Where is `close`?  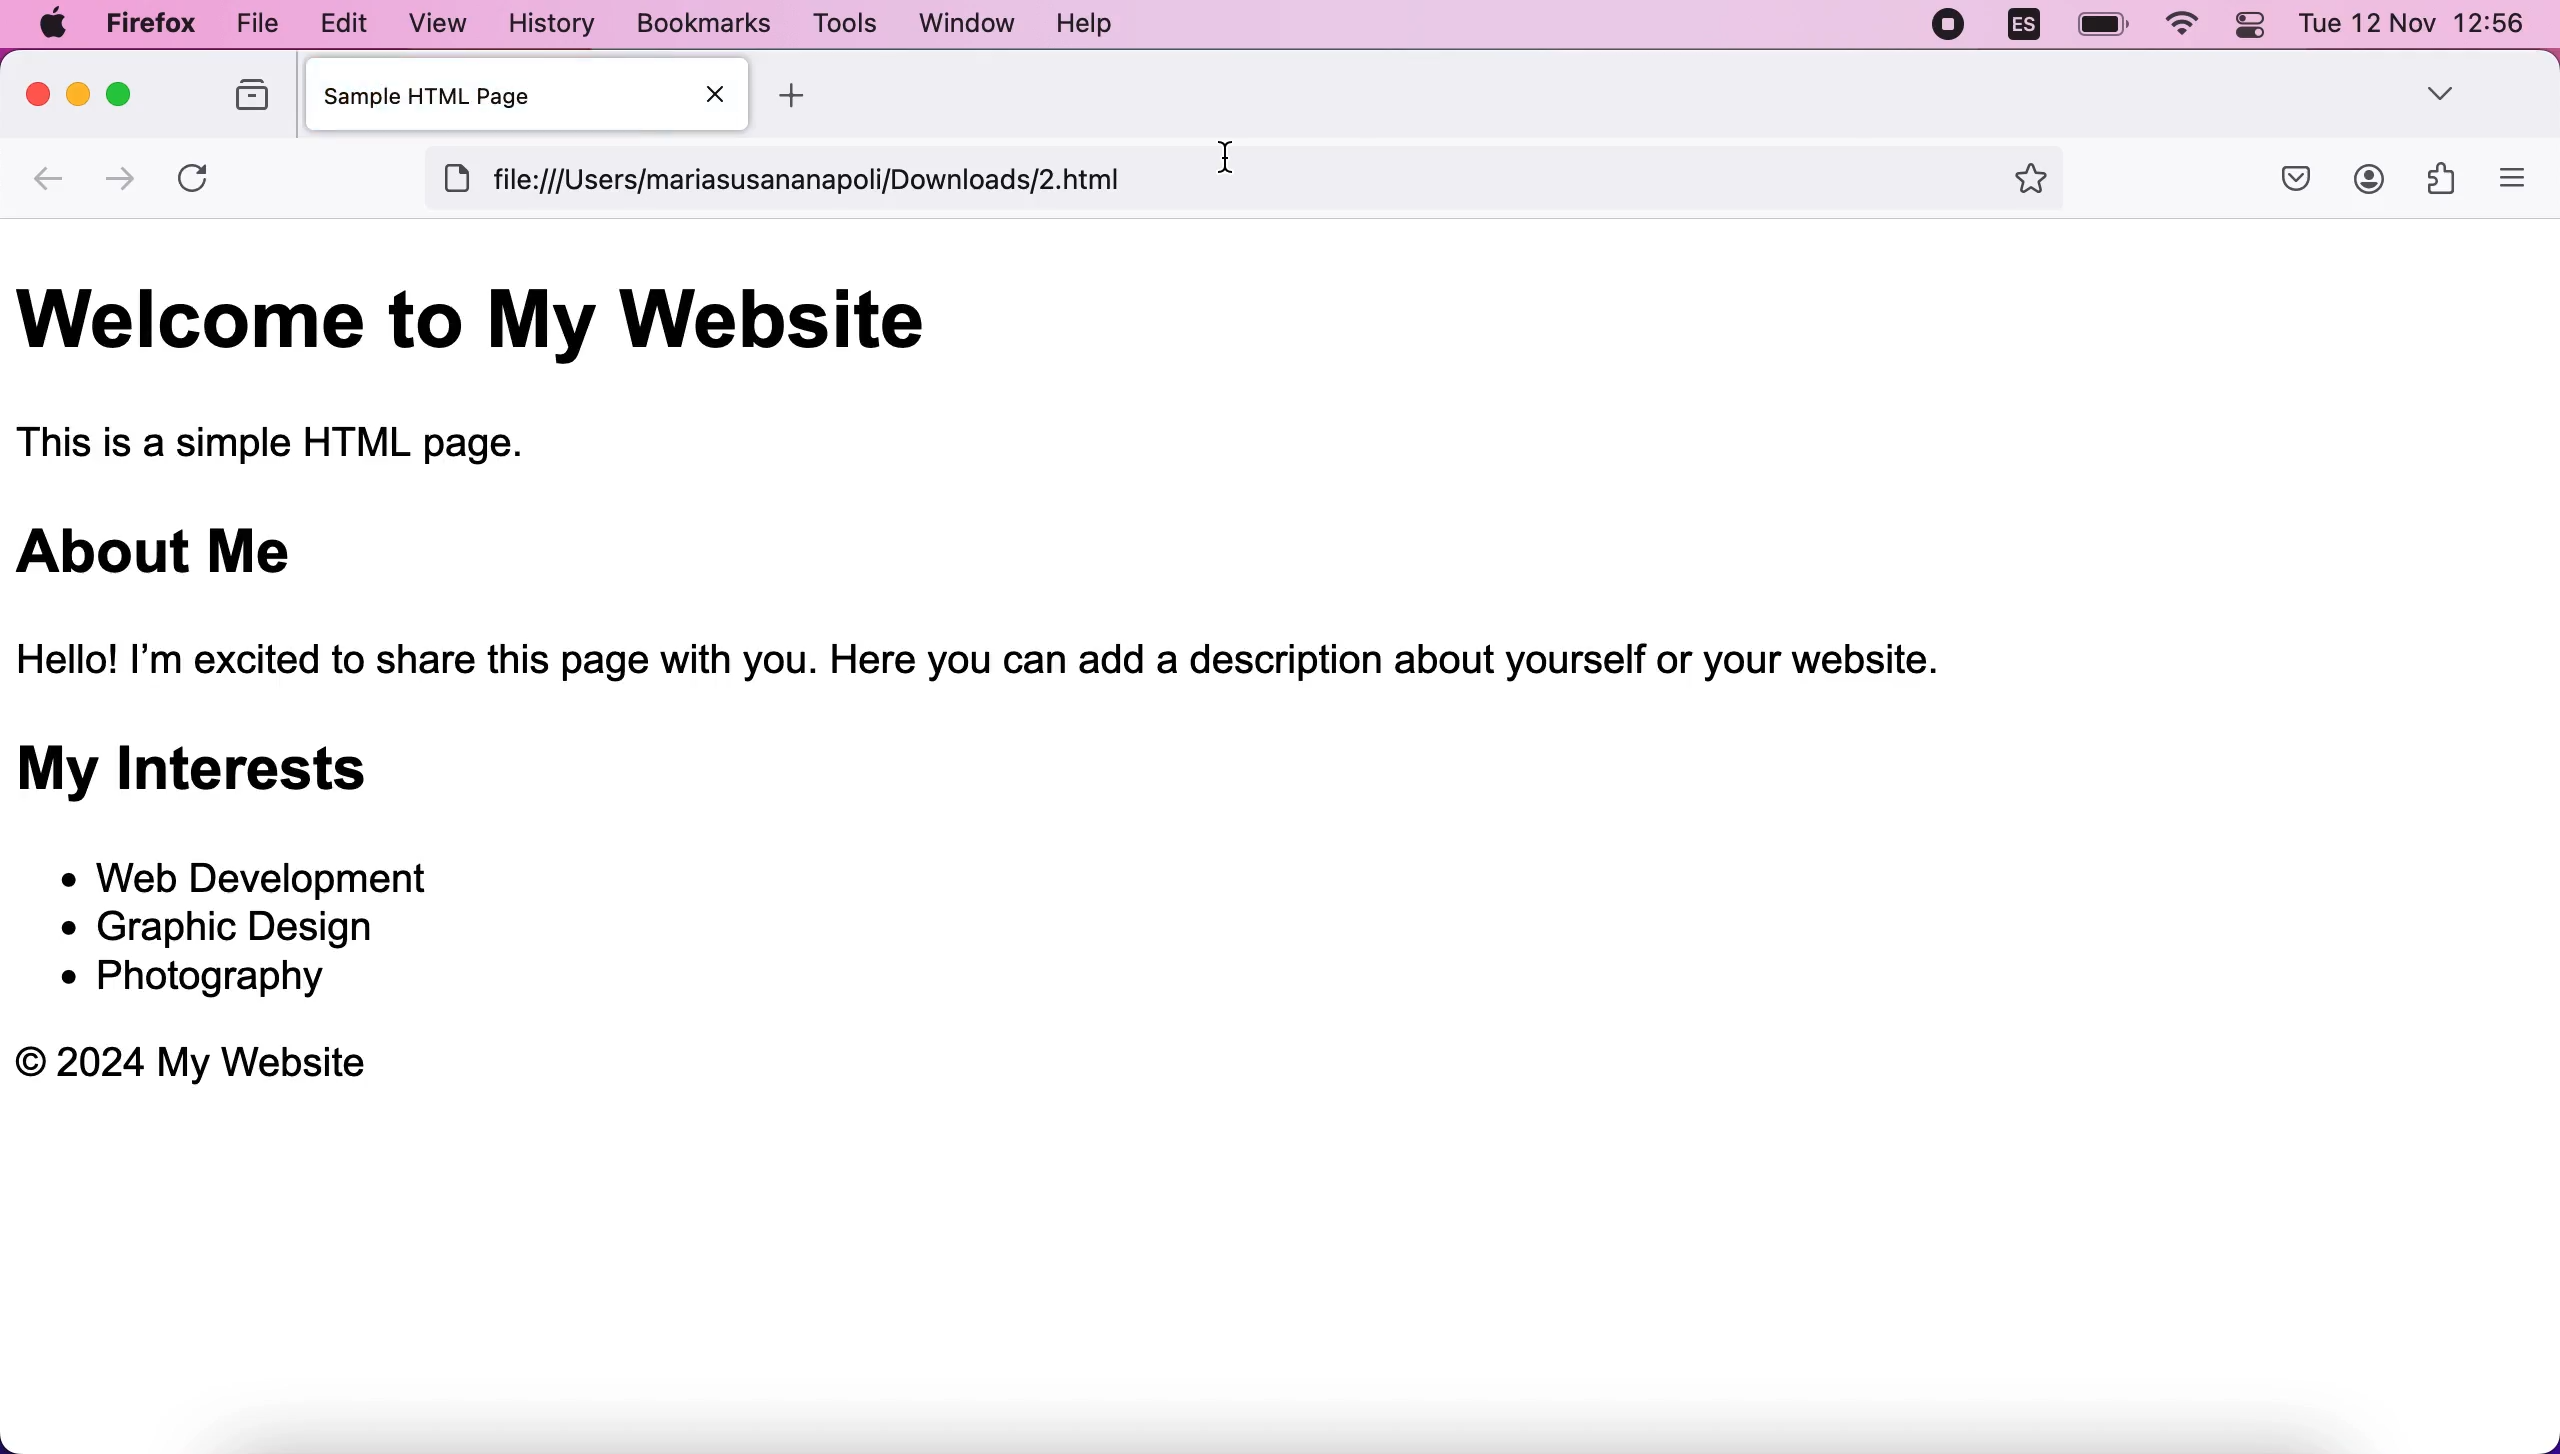 close is located at coordinates (35, 99).